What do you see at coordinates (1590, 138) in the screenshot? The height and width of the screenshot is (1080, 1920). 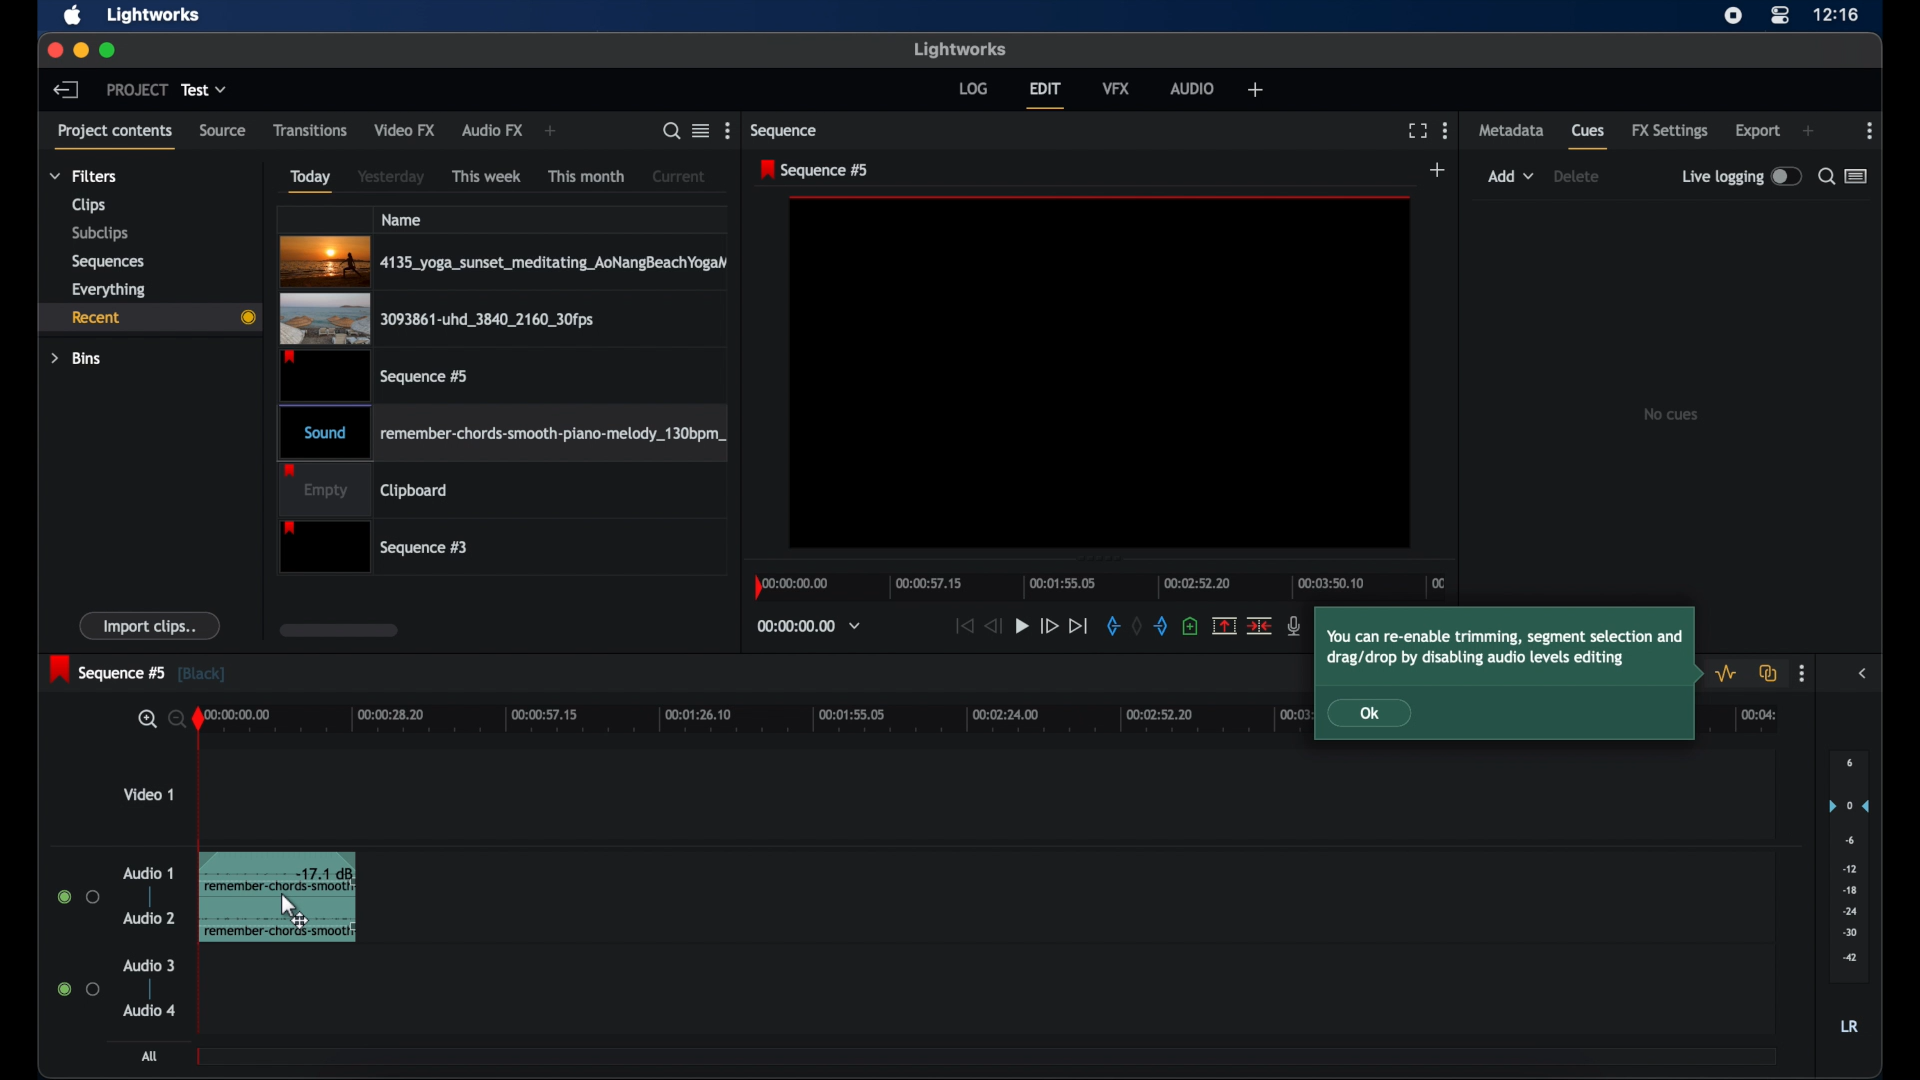 I see `cues` at bounding box center [1590, 138].